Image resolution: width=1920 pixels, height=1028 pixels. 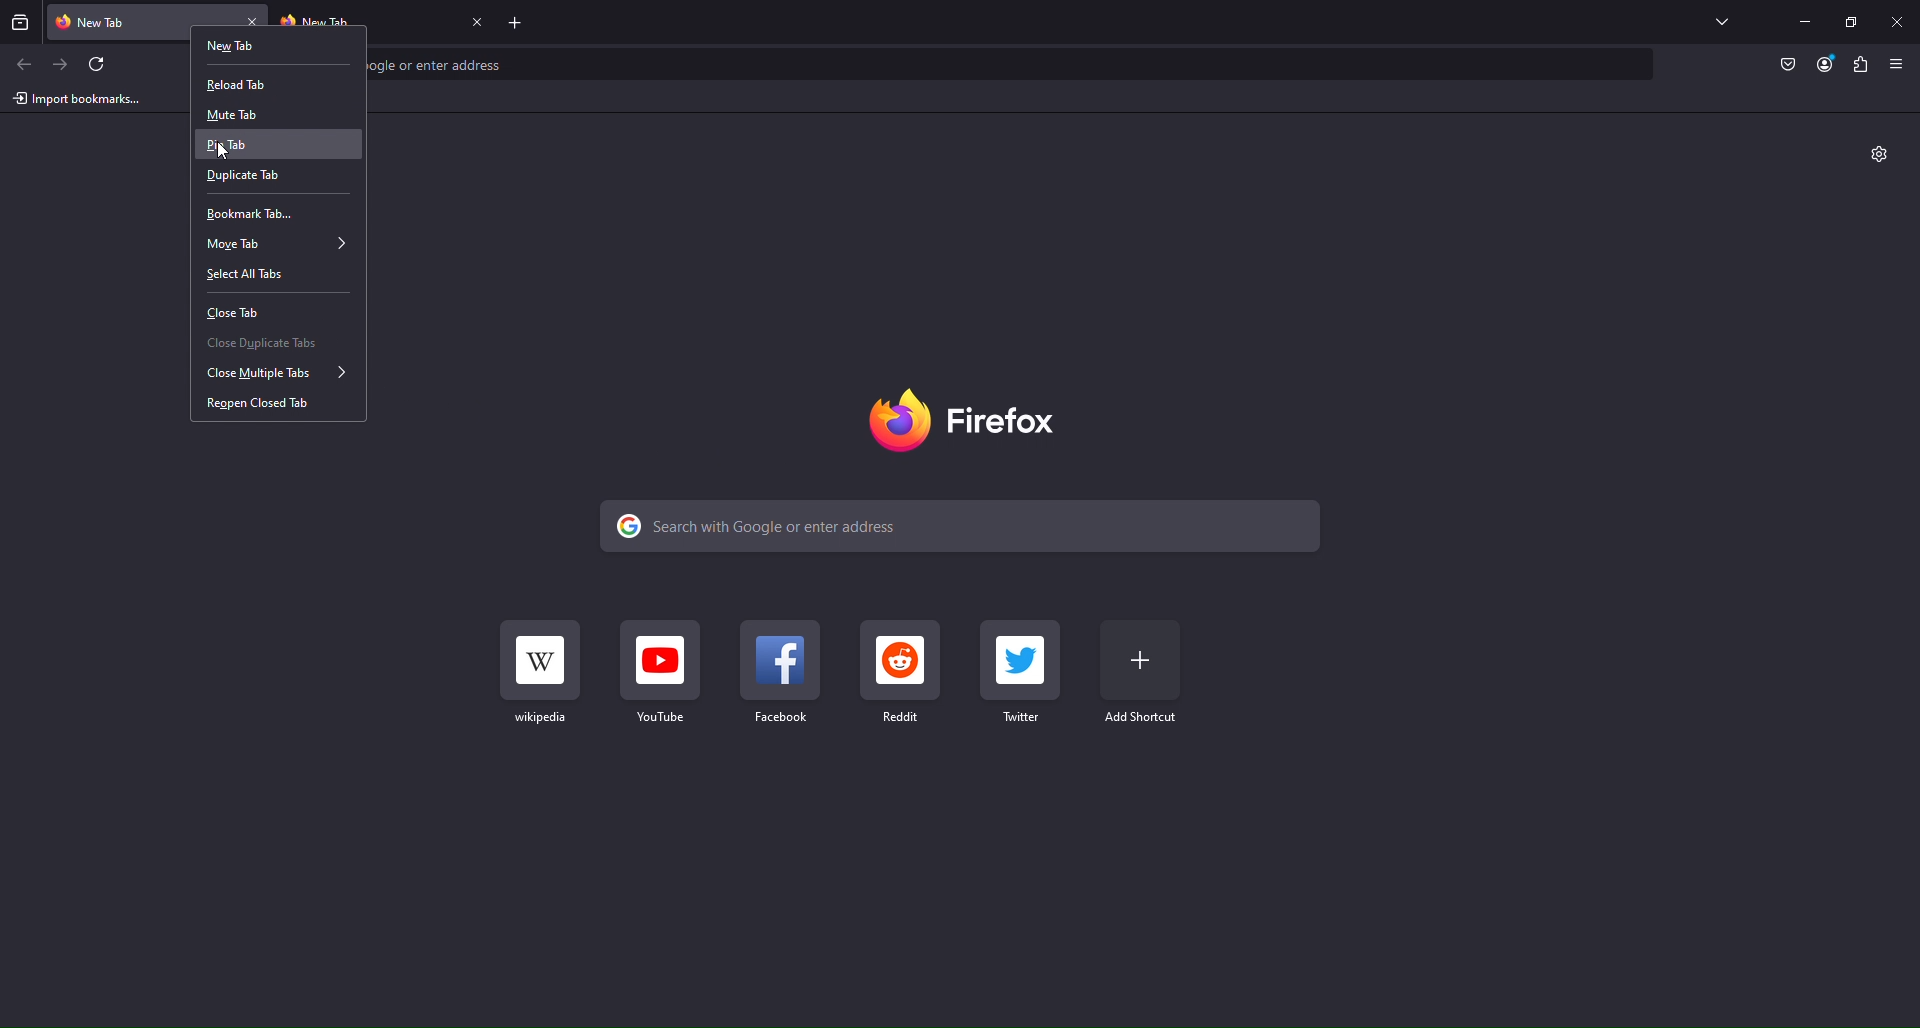 I want to click on close tab, so click(x=479, y=23).